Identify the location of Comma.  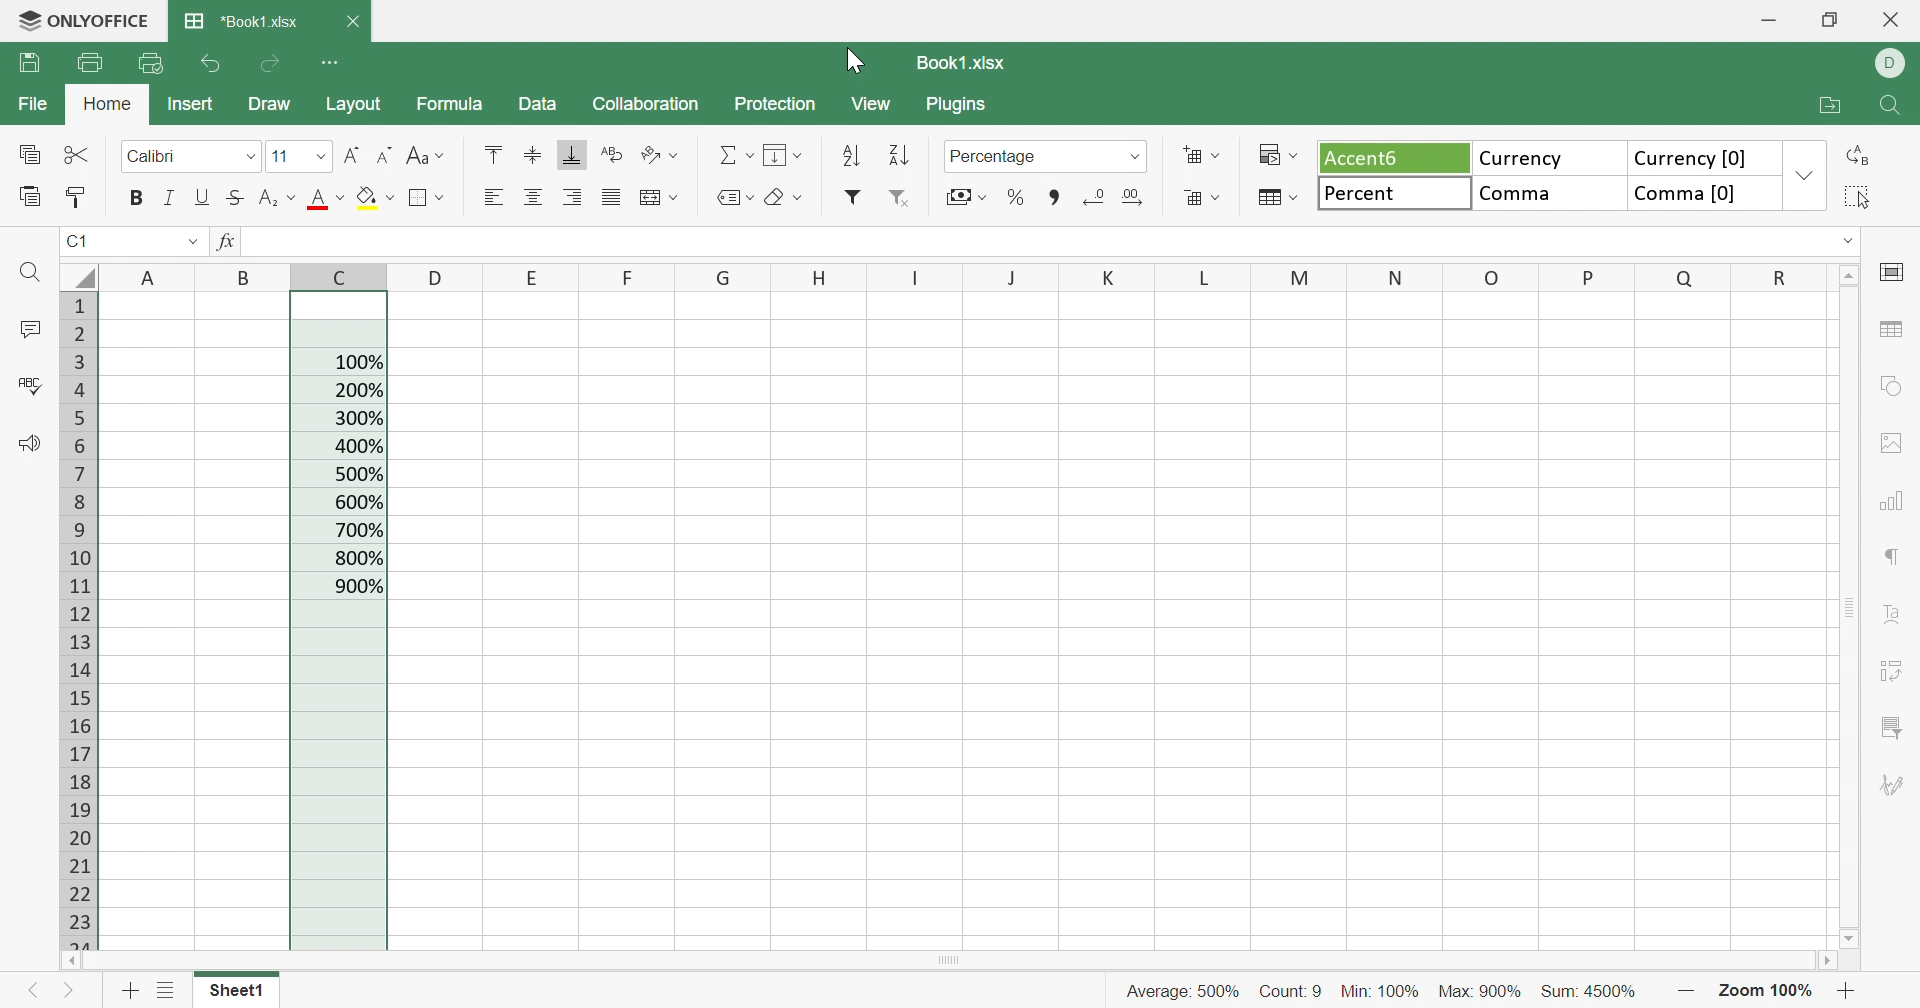
(1546, 196).